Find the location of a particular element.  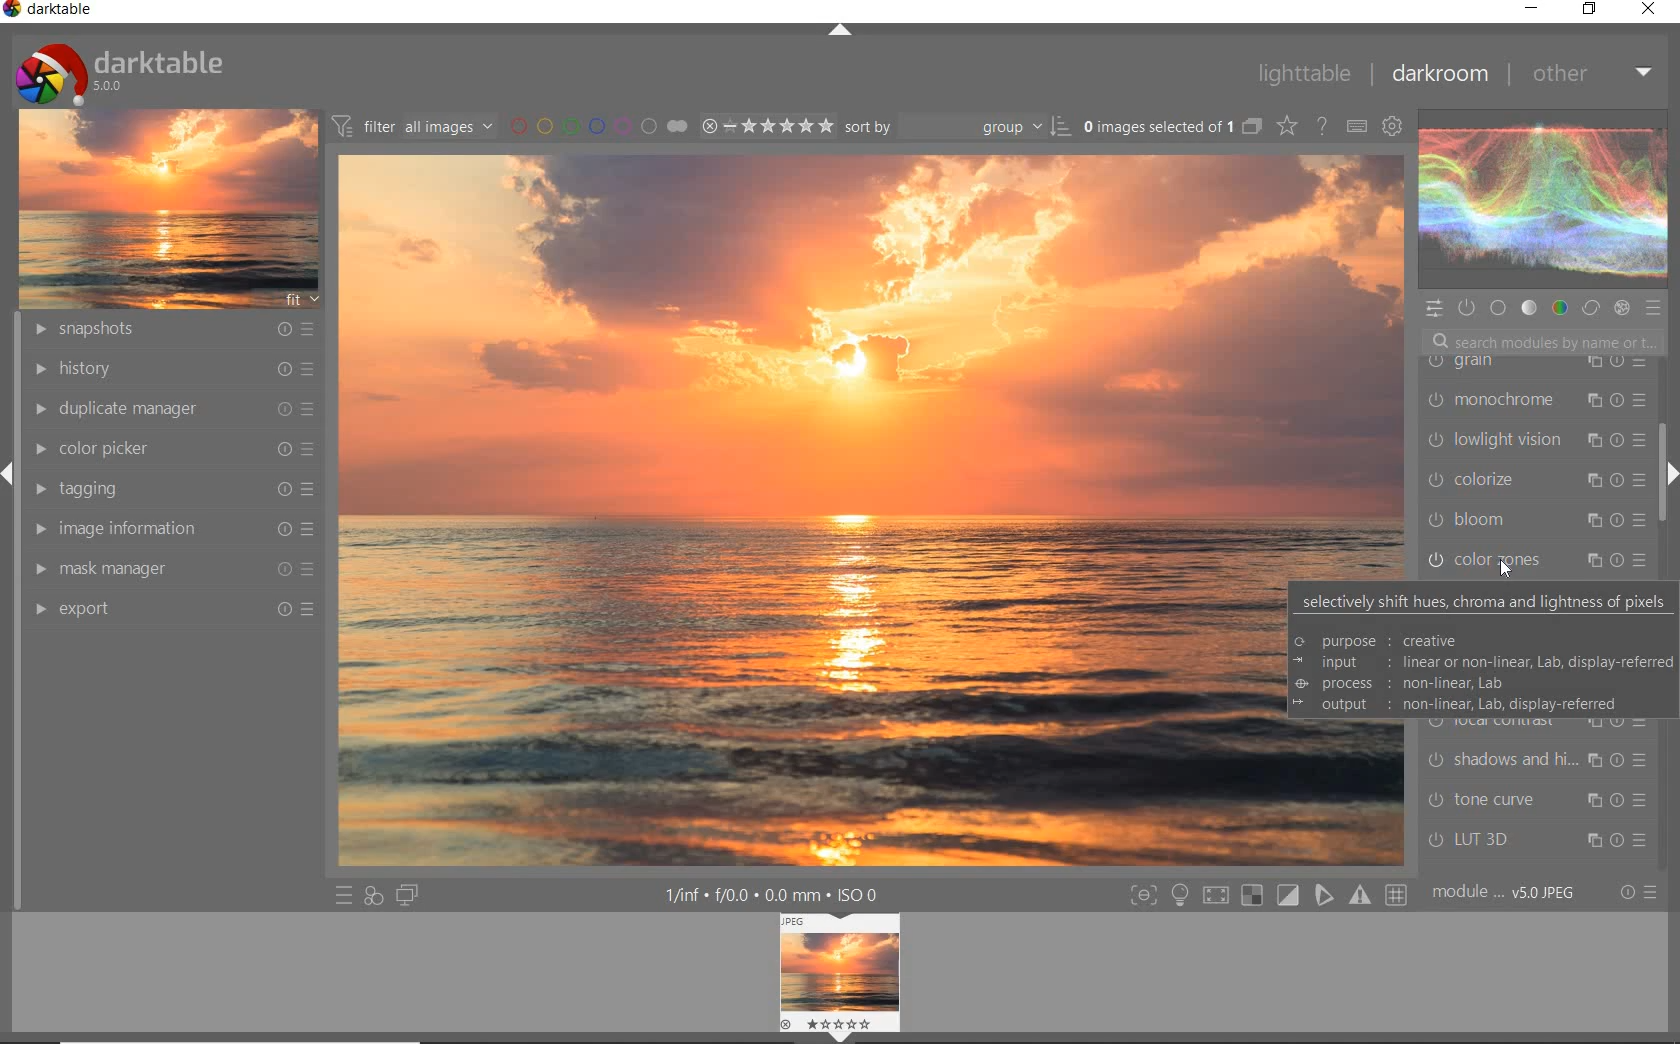

SEARCH MODULES is located at coordinates (1544, 341).